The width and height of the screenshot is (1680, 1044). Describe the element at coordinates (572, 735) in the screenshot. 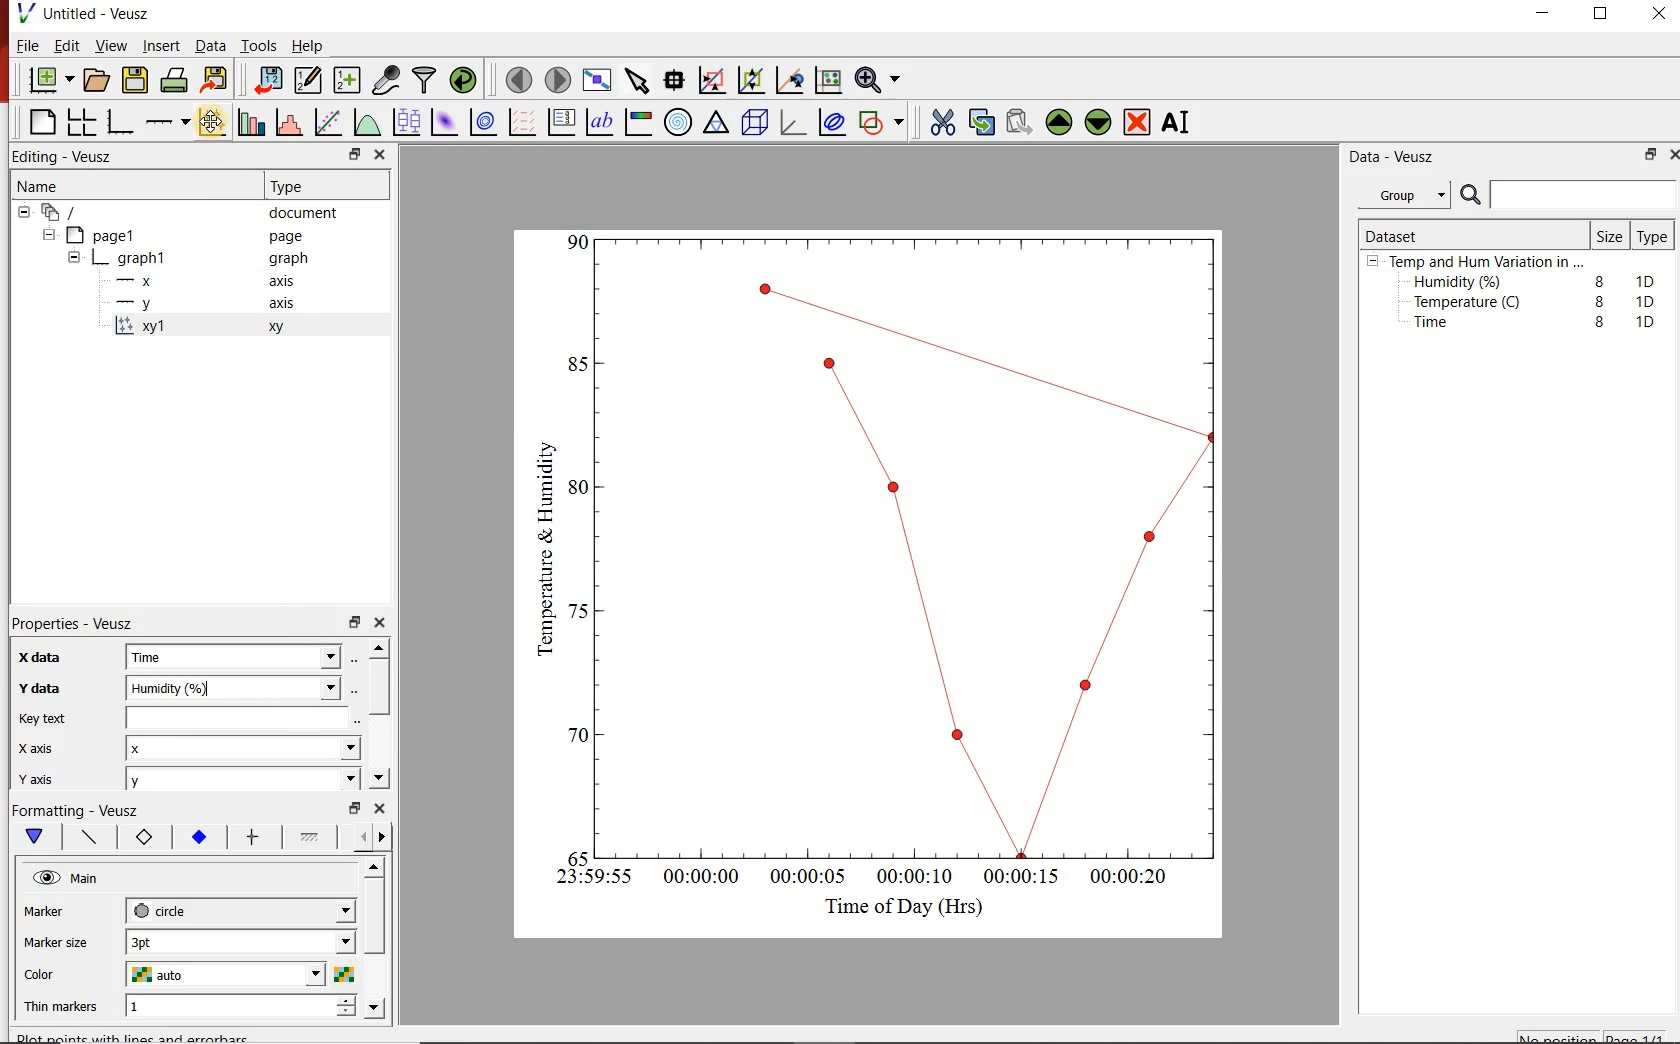

I see `0.2` at that location.